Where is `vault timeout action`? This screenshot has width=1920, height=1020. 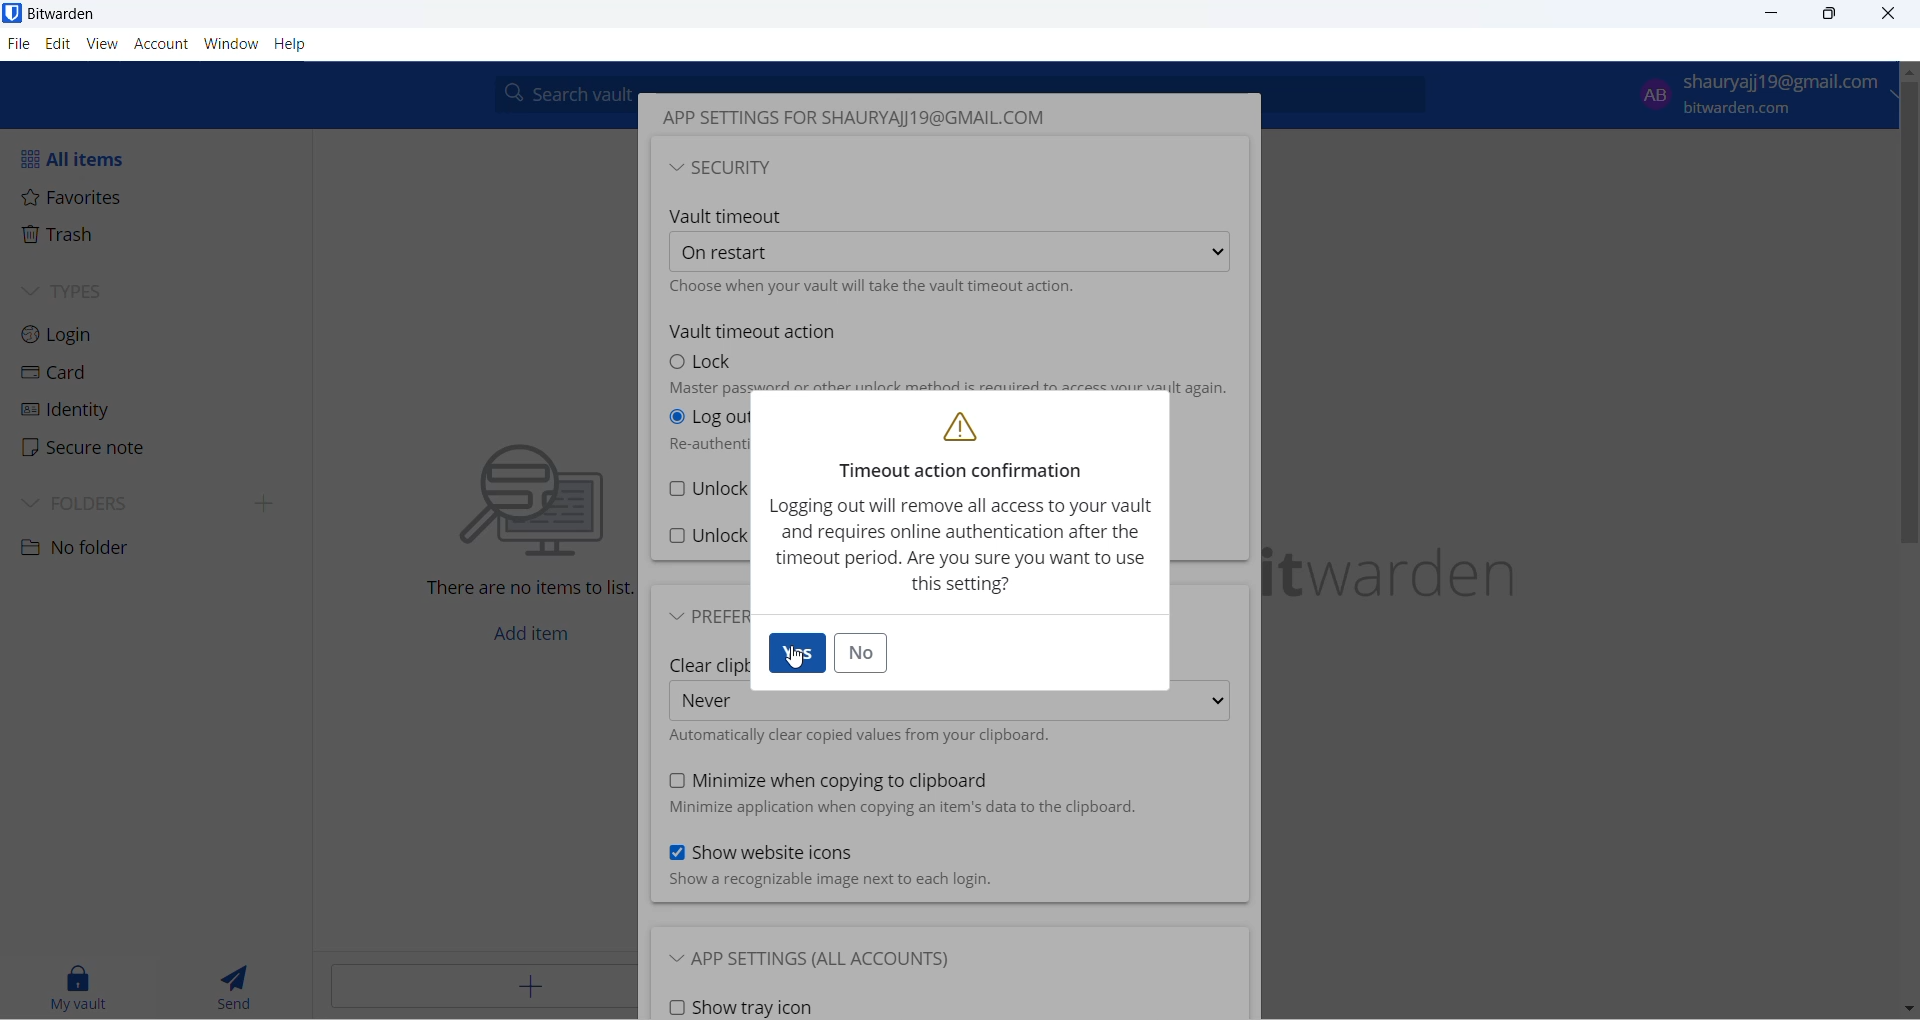
vault timeout action is located at coordinates (769, 329).